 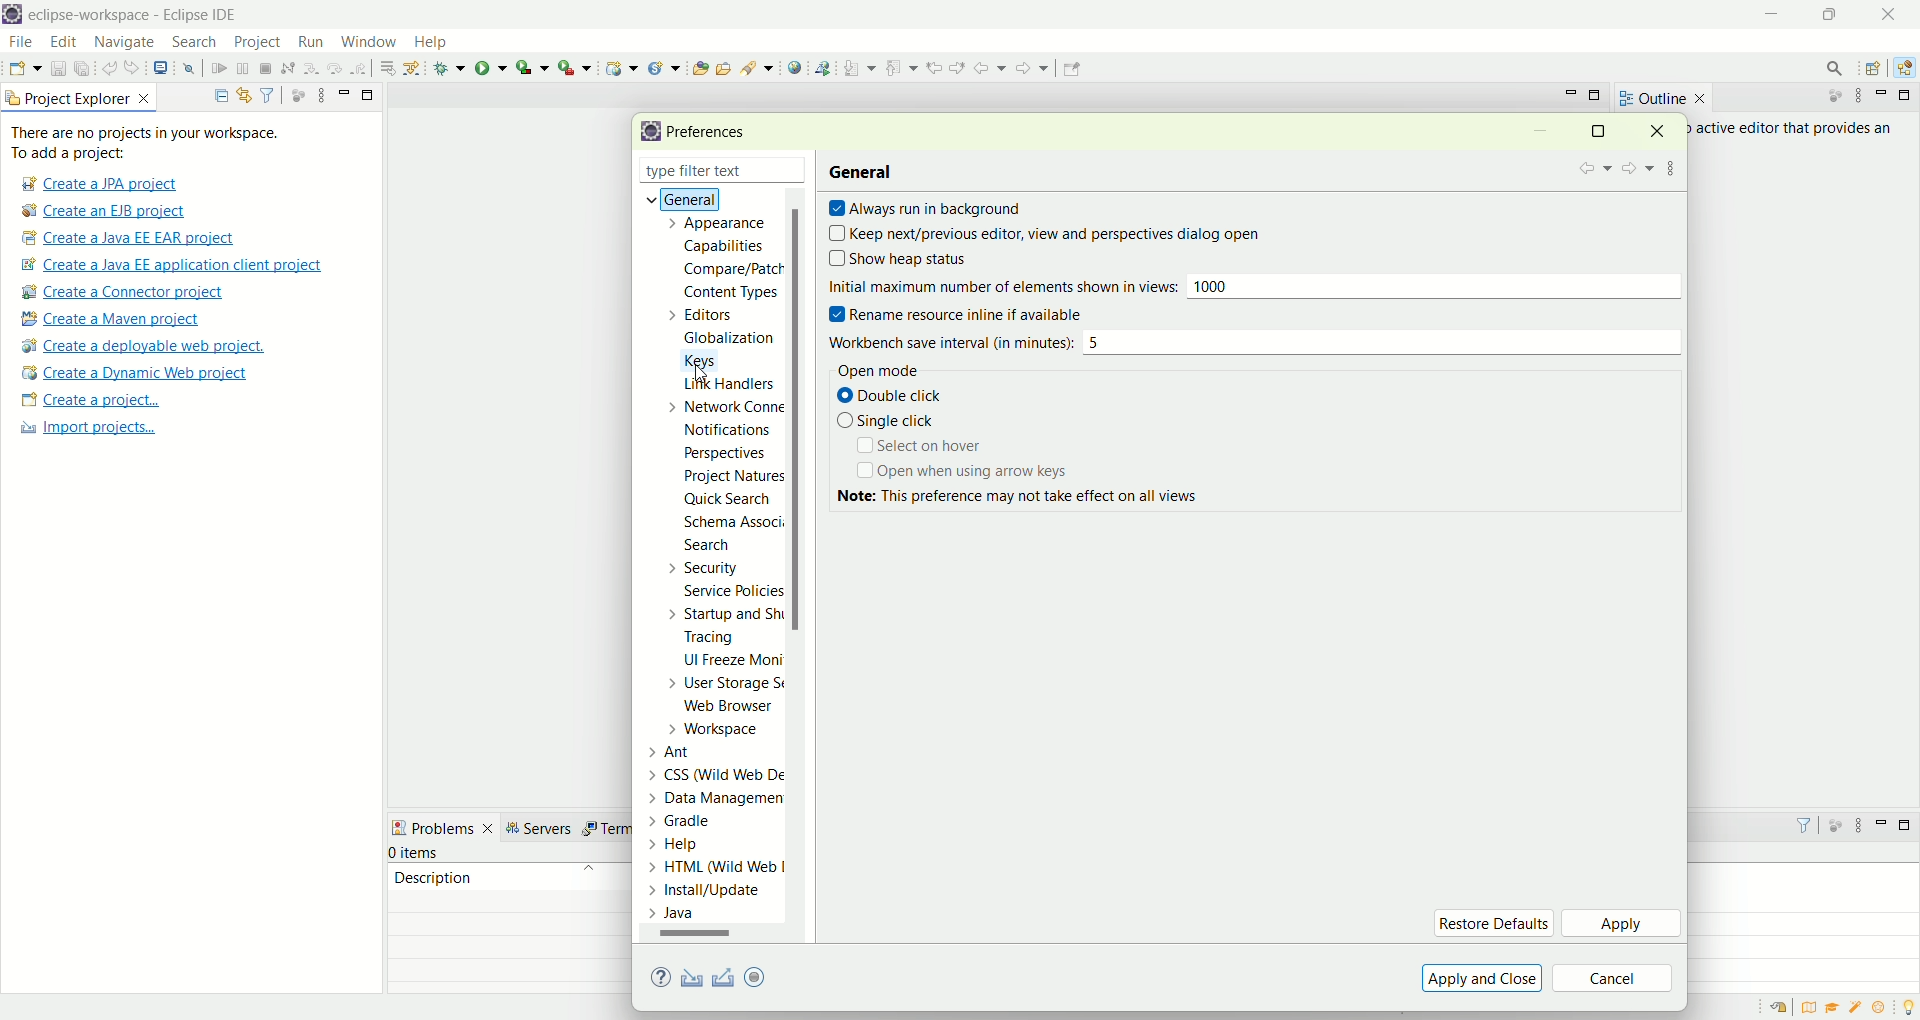 What do you see at coordinates (111, 69) in the screenshot?
I see `undo` at bounding box center [111, 69].